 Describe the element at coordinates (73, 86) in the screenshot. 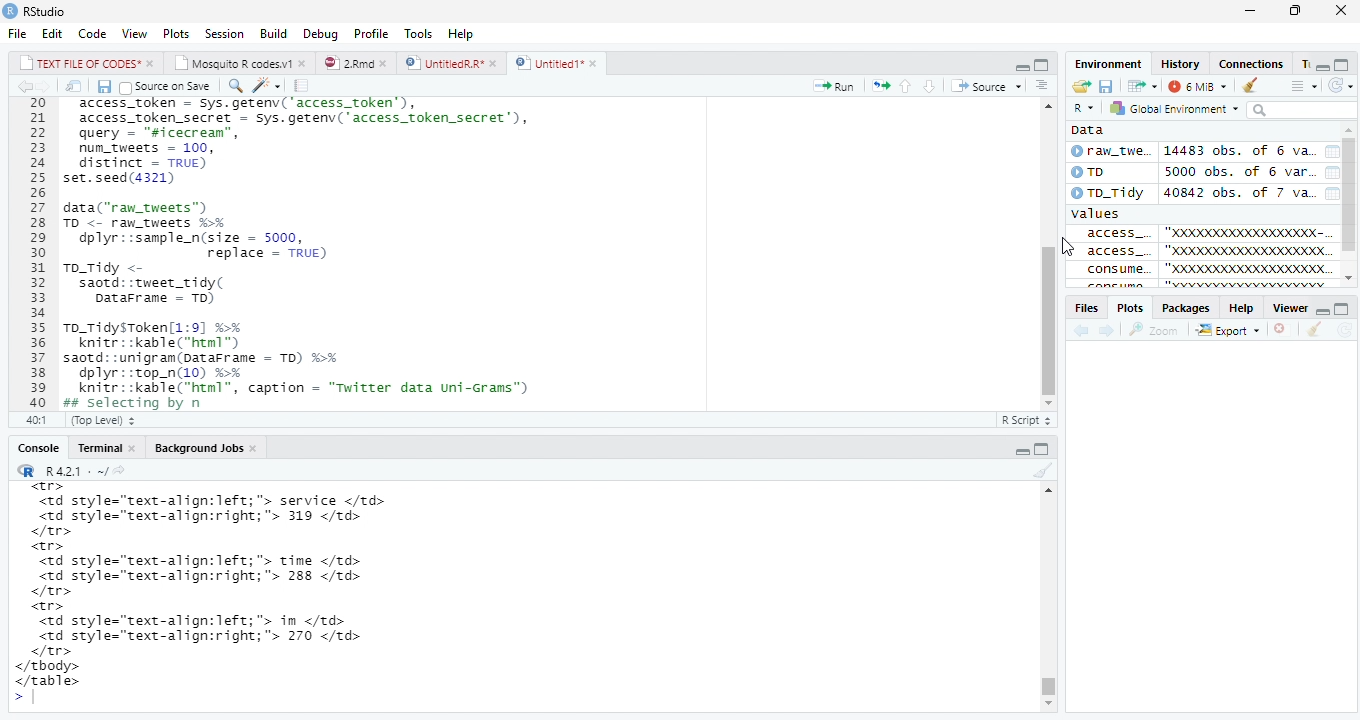

I see `show iin new window` at that location.